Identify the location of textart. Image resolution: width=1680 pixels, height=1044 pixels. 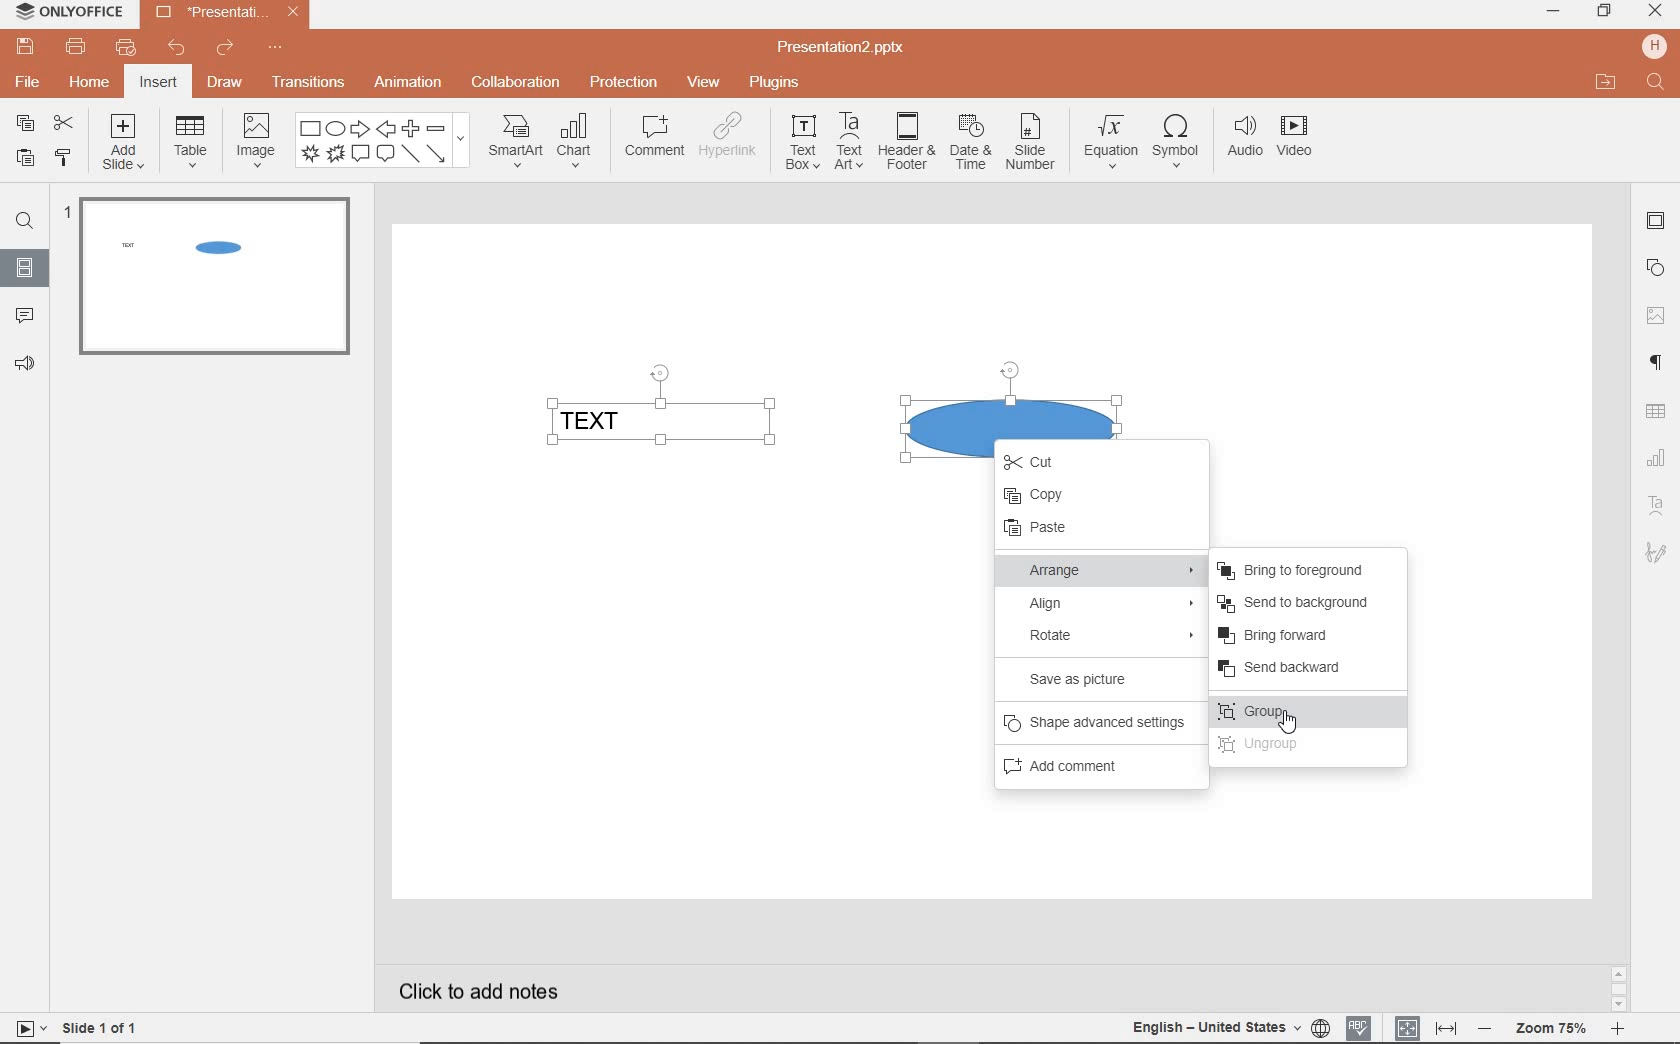
(847, 140).